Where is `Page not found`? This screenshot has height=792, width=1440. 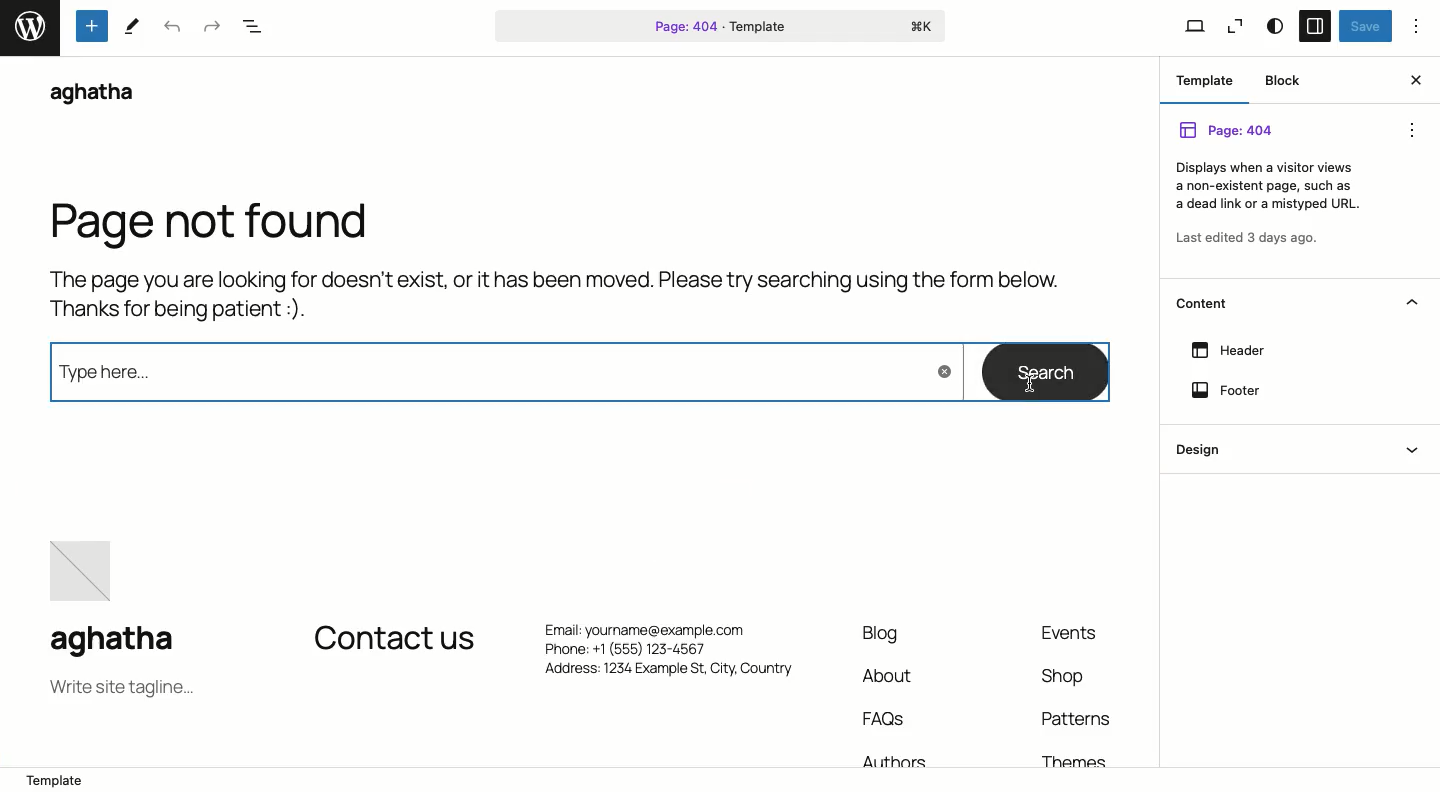
Page not found is located at coordinates (209, 223).